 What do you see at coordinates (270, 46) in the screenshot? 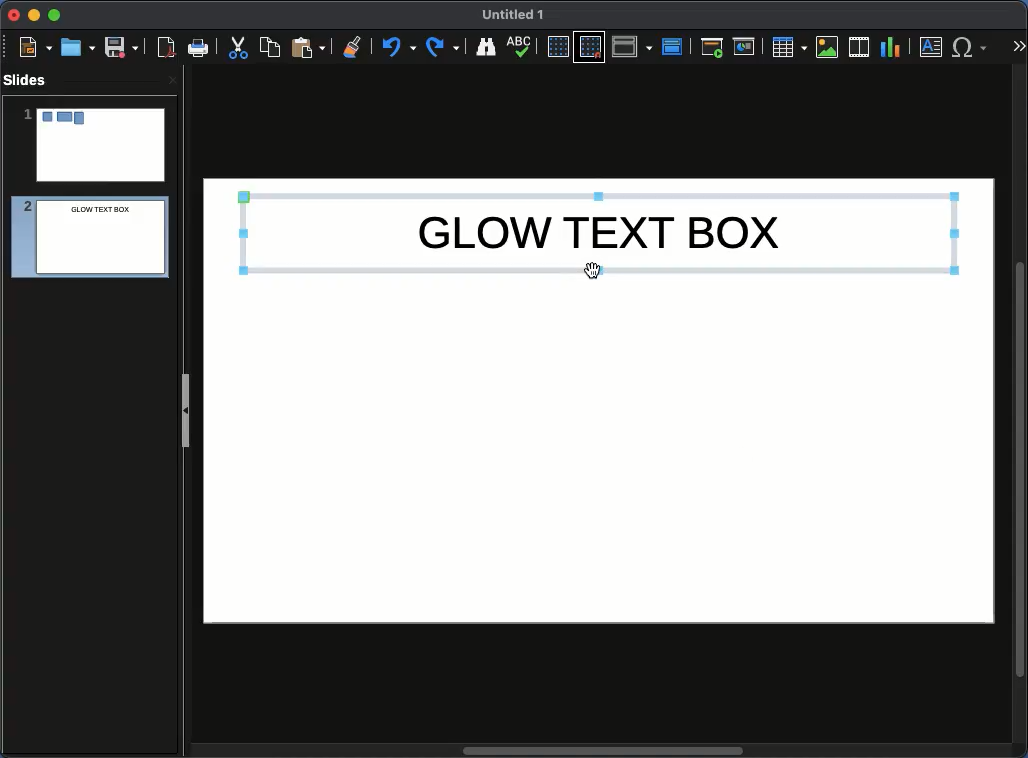
I see `Copy` at bounding box center [270, 46].